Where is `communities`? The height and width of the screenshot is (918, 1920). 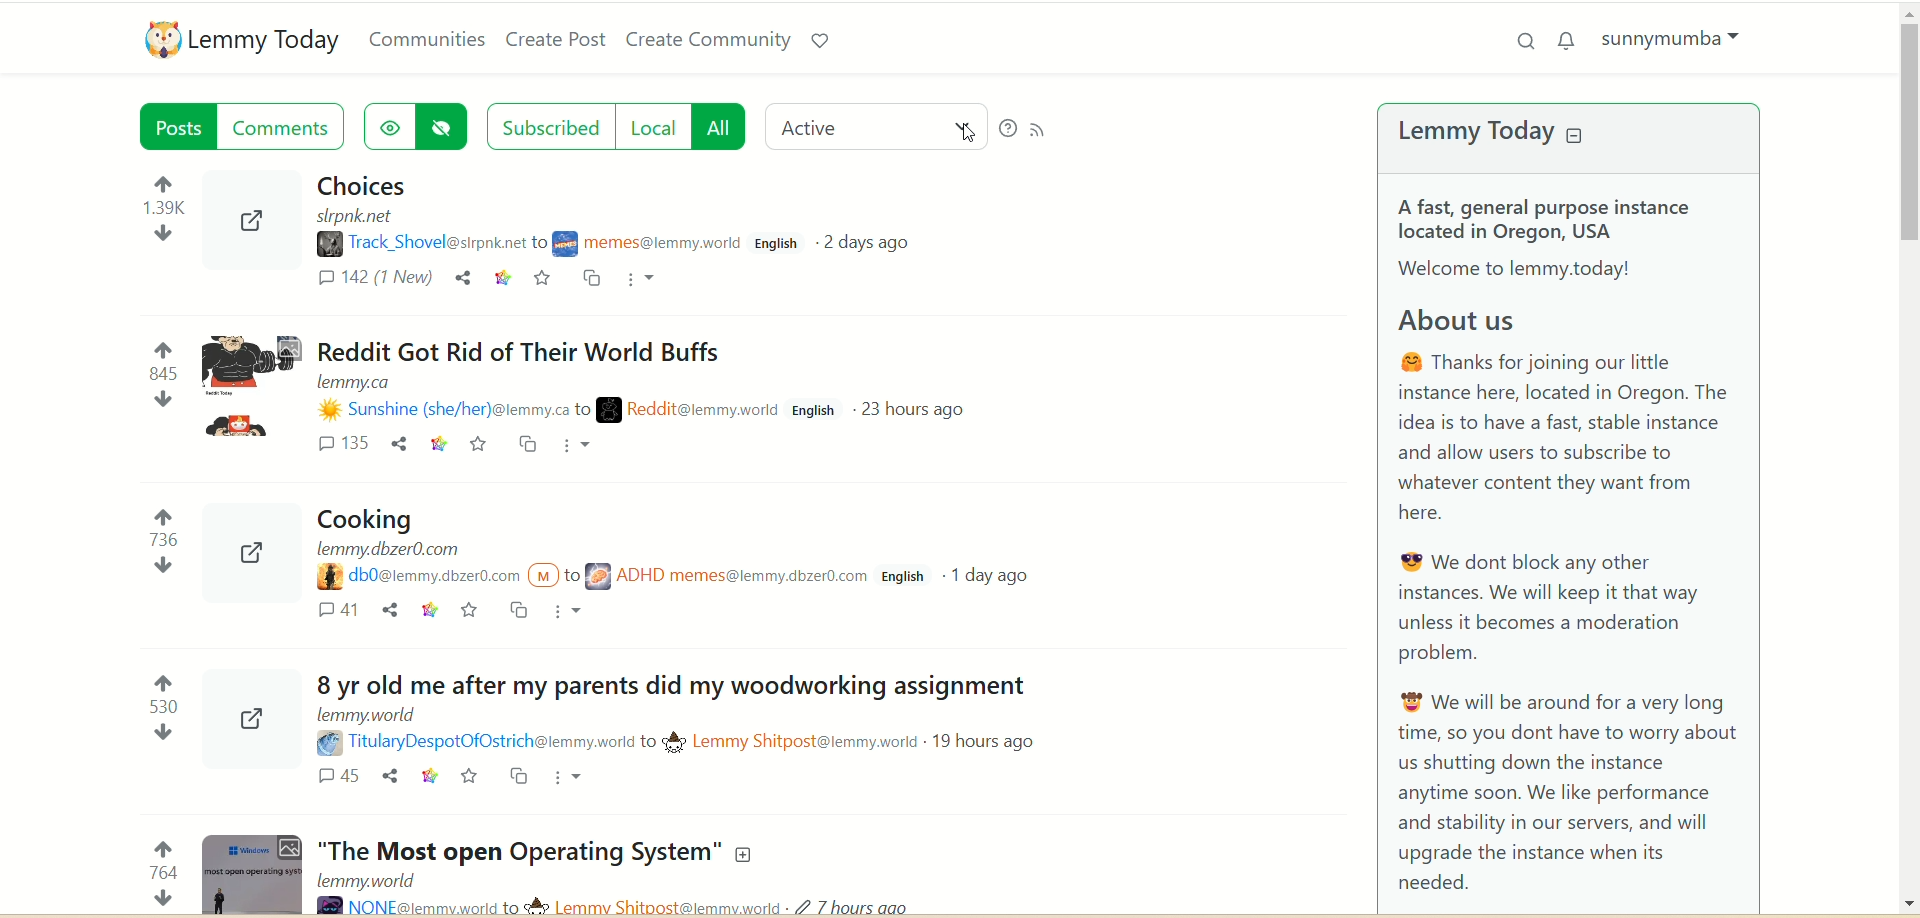 communities is located at coordinates (429, 39).